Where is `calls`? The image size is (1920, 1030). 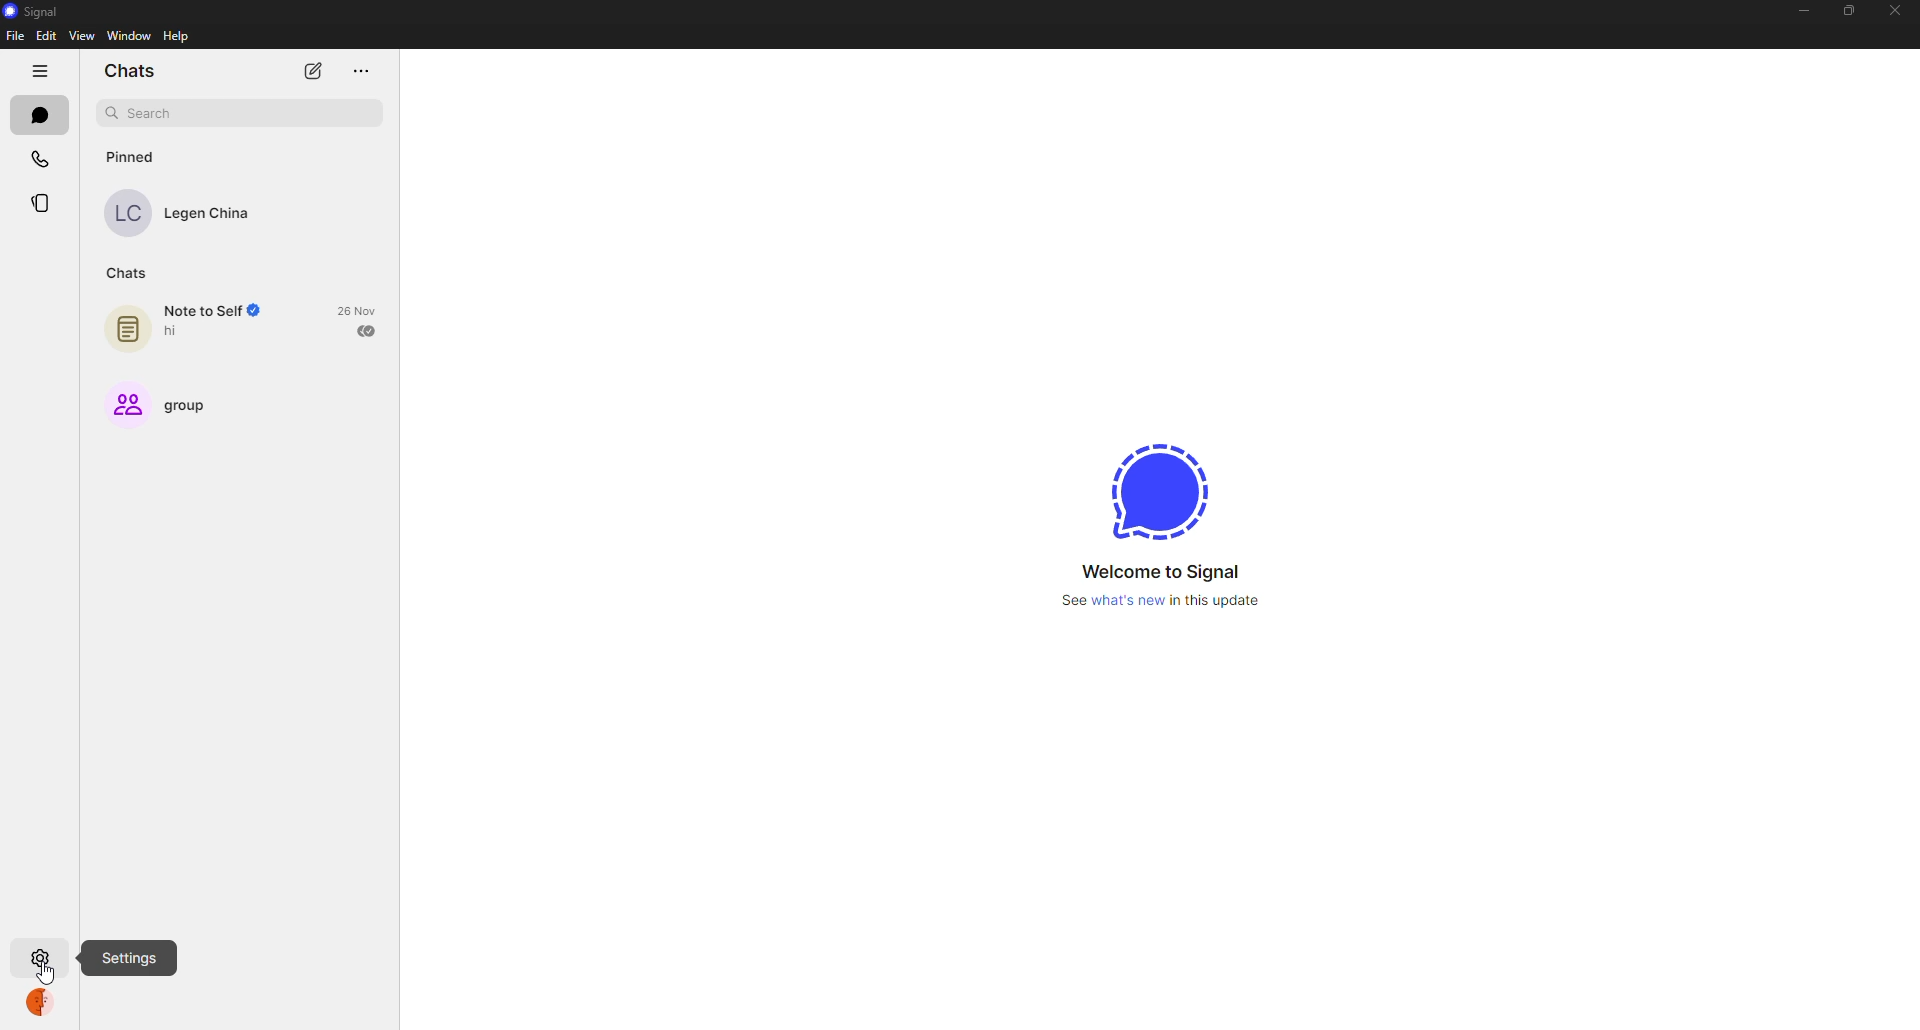 calls is located at coordinates (37, 159).